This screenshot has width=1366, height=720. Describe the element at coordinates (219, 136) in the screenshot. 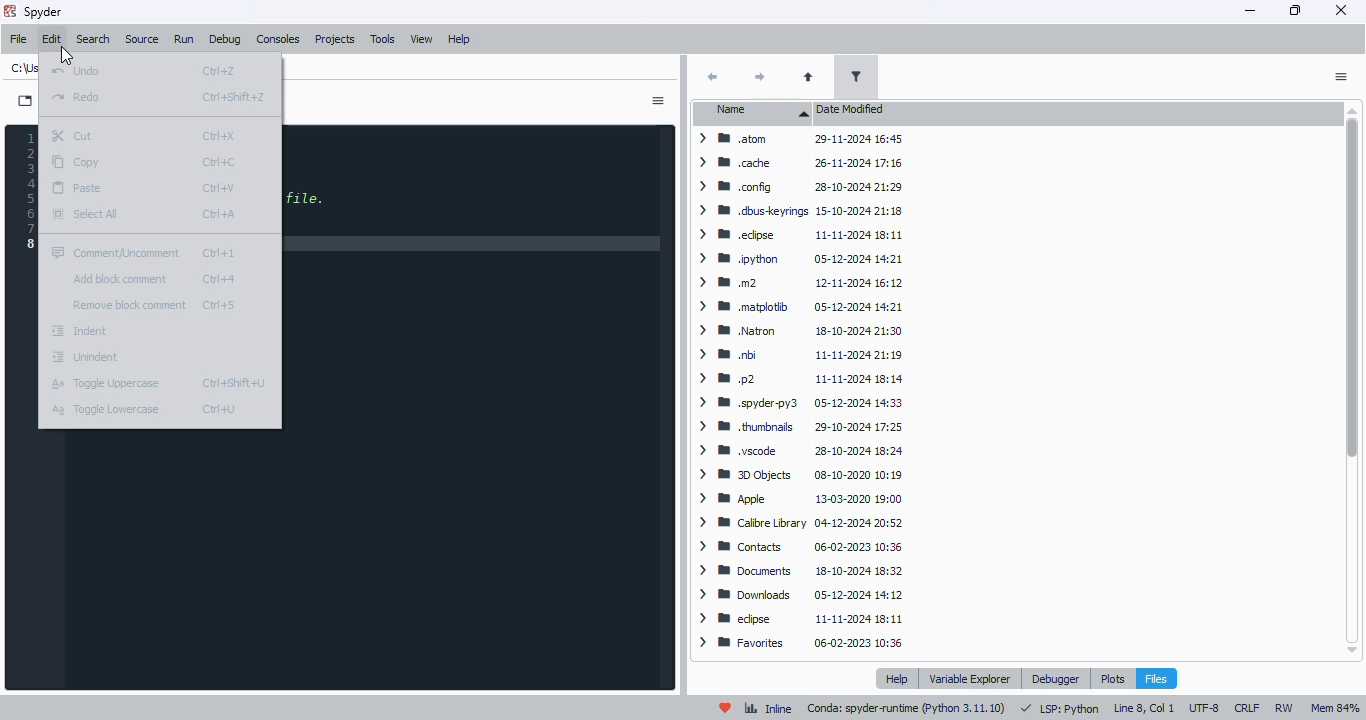

I see `shortcut for cut` at that location.